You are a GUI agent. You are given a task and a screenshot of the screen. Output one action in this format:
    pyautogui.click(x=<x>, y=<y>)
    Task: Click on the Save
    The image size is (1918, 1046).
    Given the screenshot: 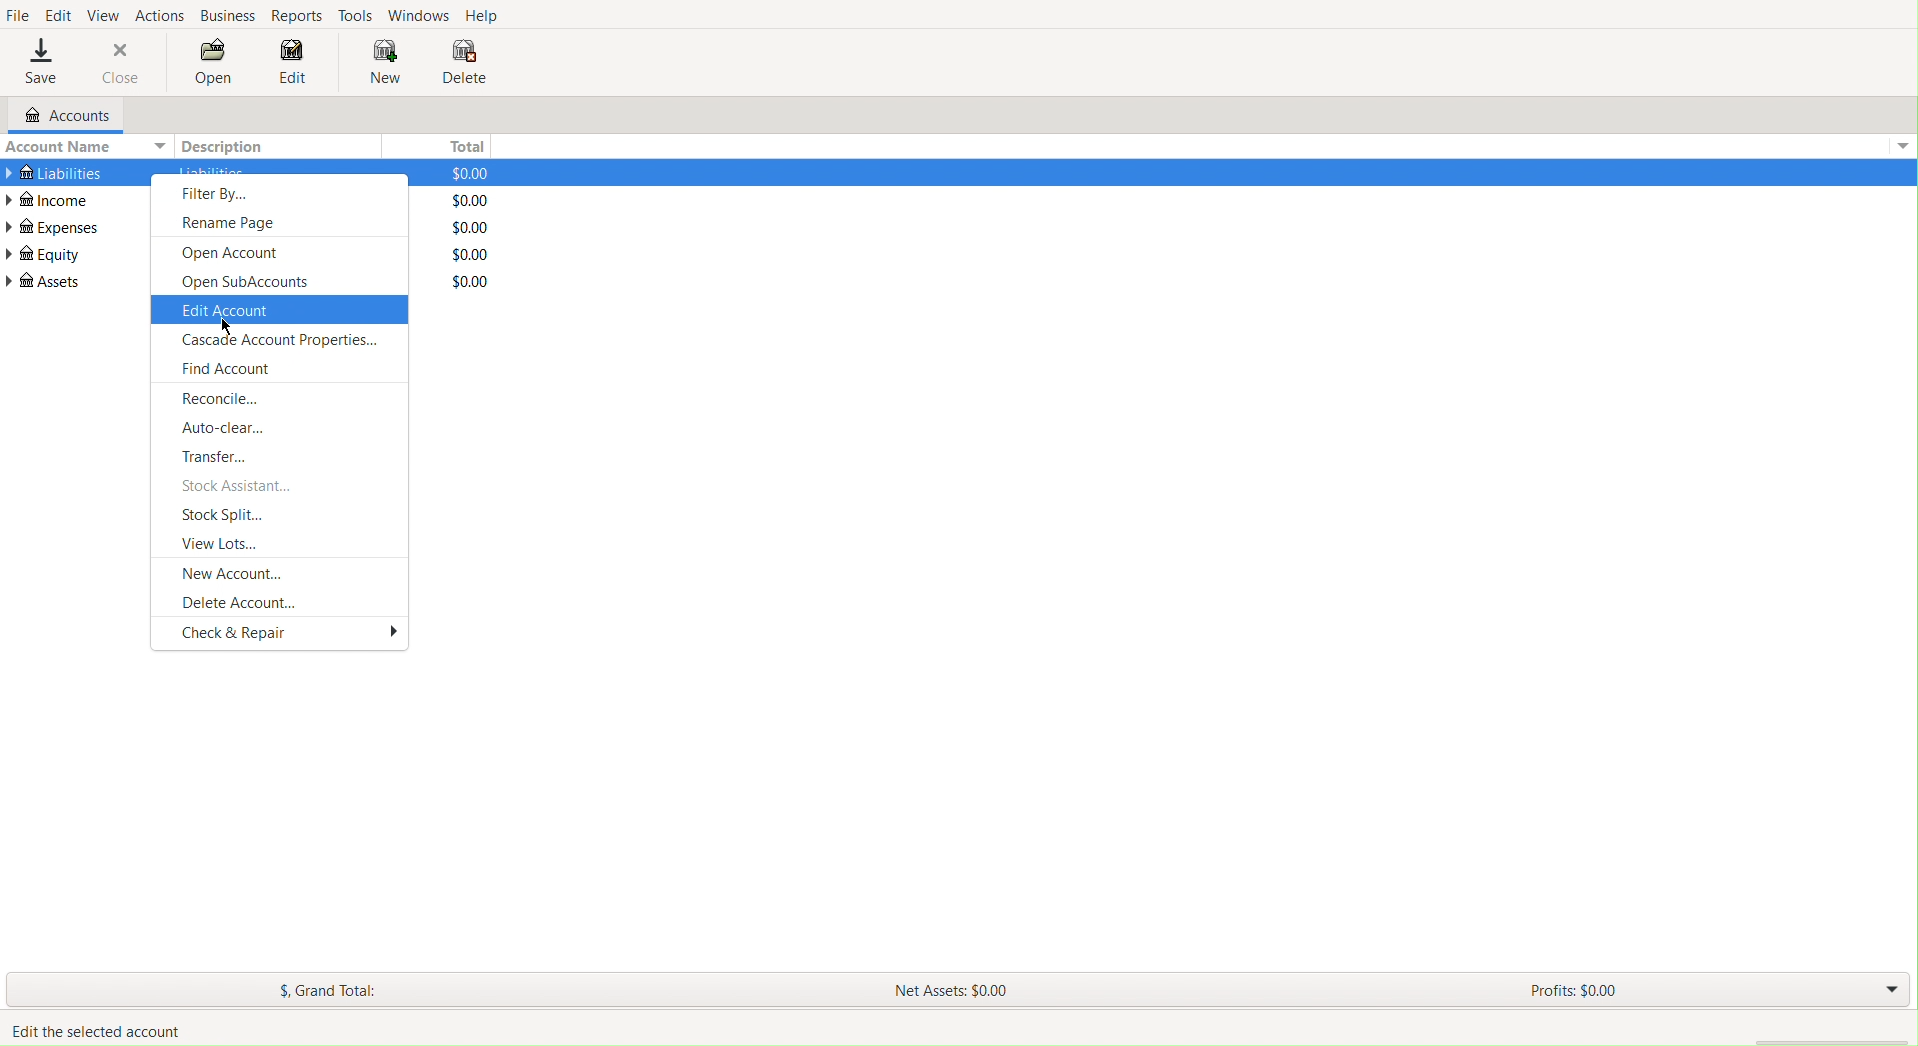 What is the action you would take?
    pyautogui.click(x=41, y=63)
    